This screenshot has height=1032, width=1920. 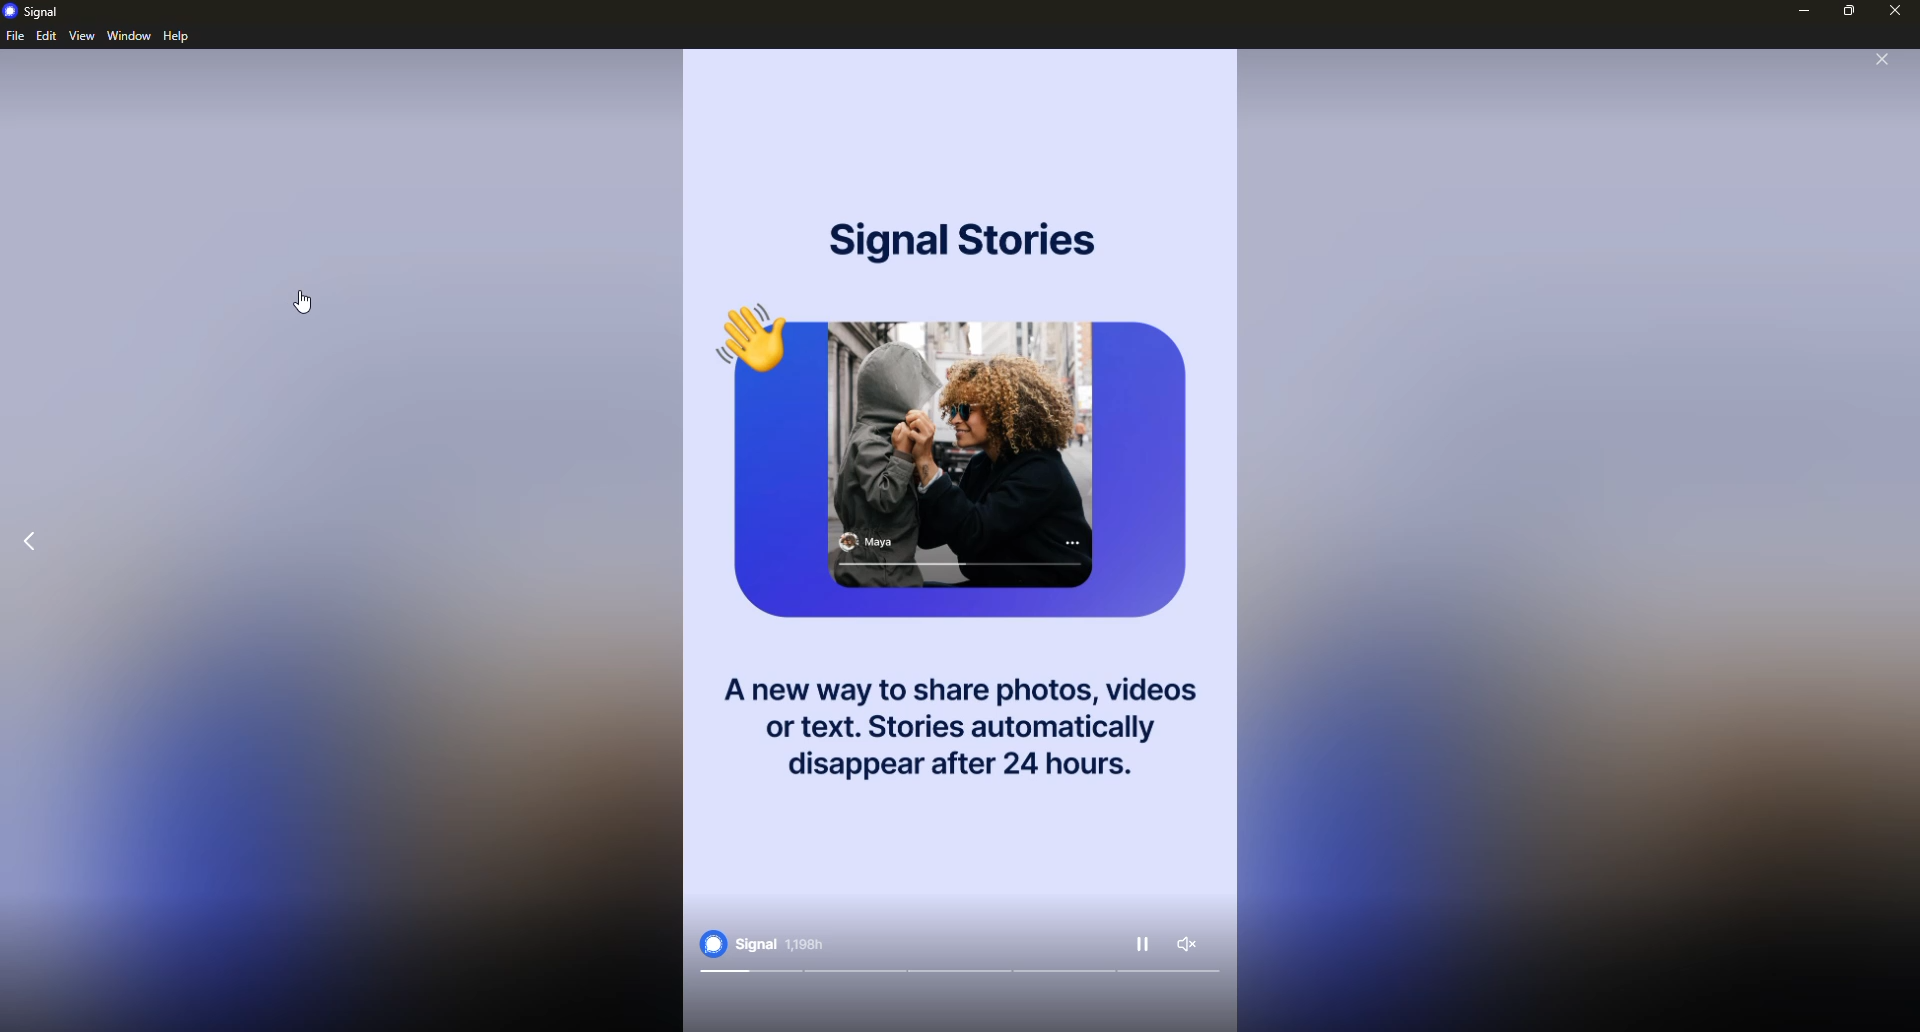 I want to click on view, so click(x=80, y=35).